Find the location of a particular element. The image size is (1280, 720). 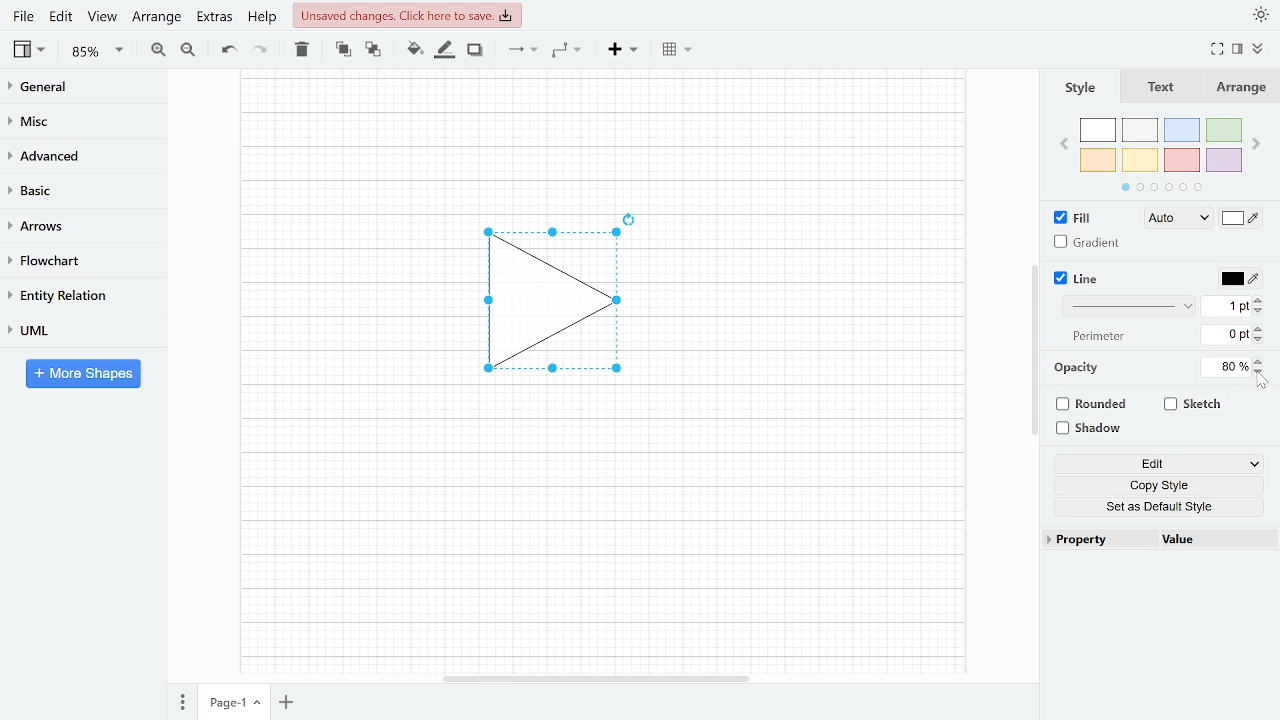

General is located at coordinates (76, 89).